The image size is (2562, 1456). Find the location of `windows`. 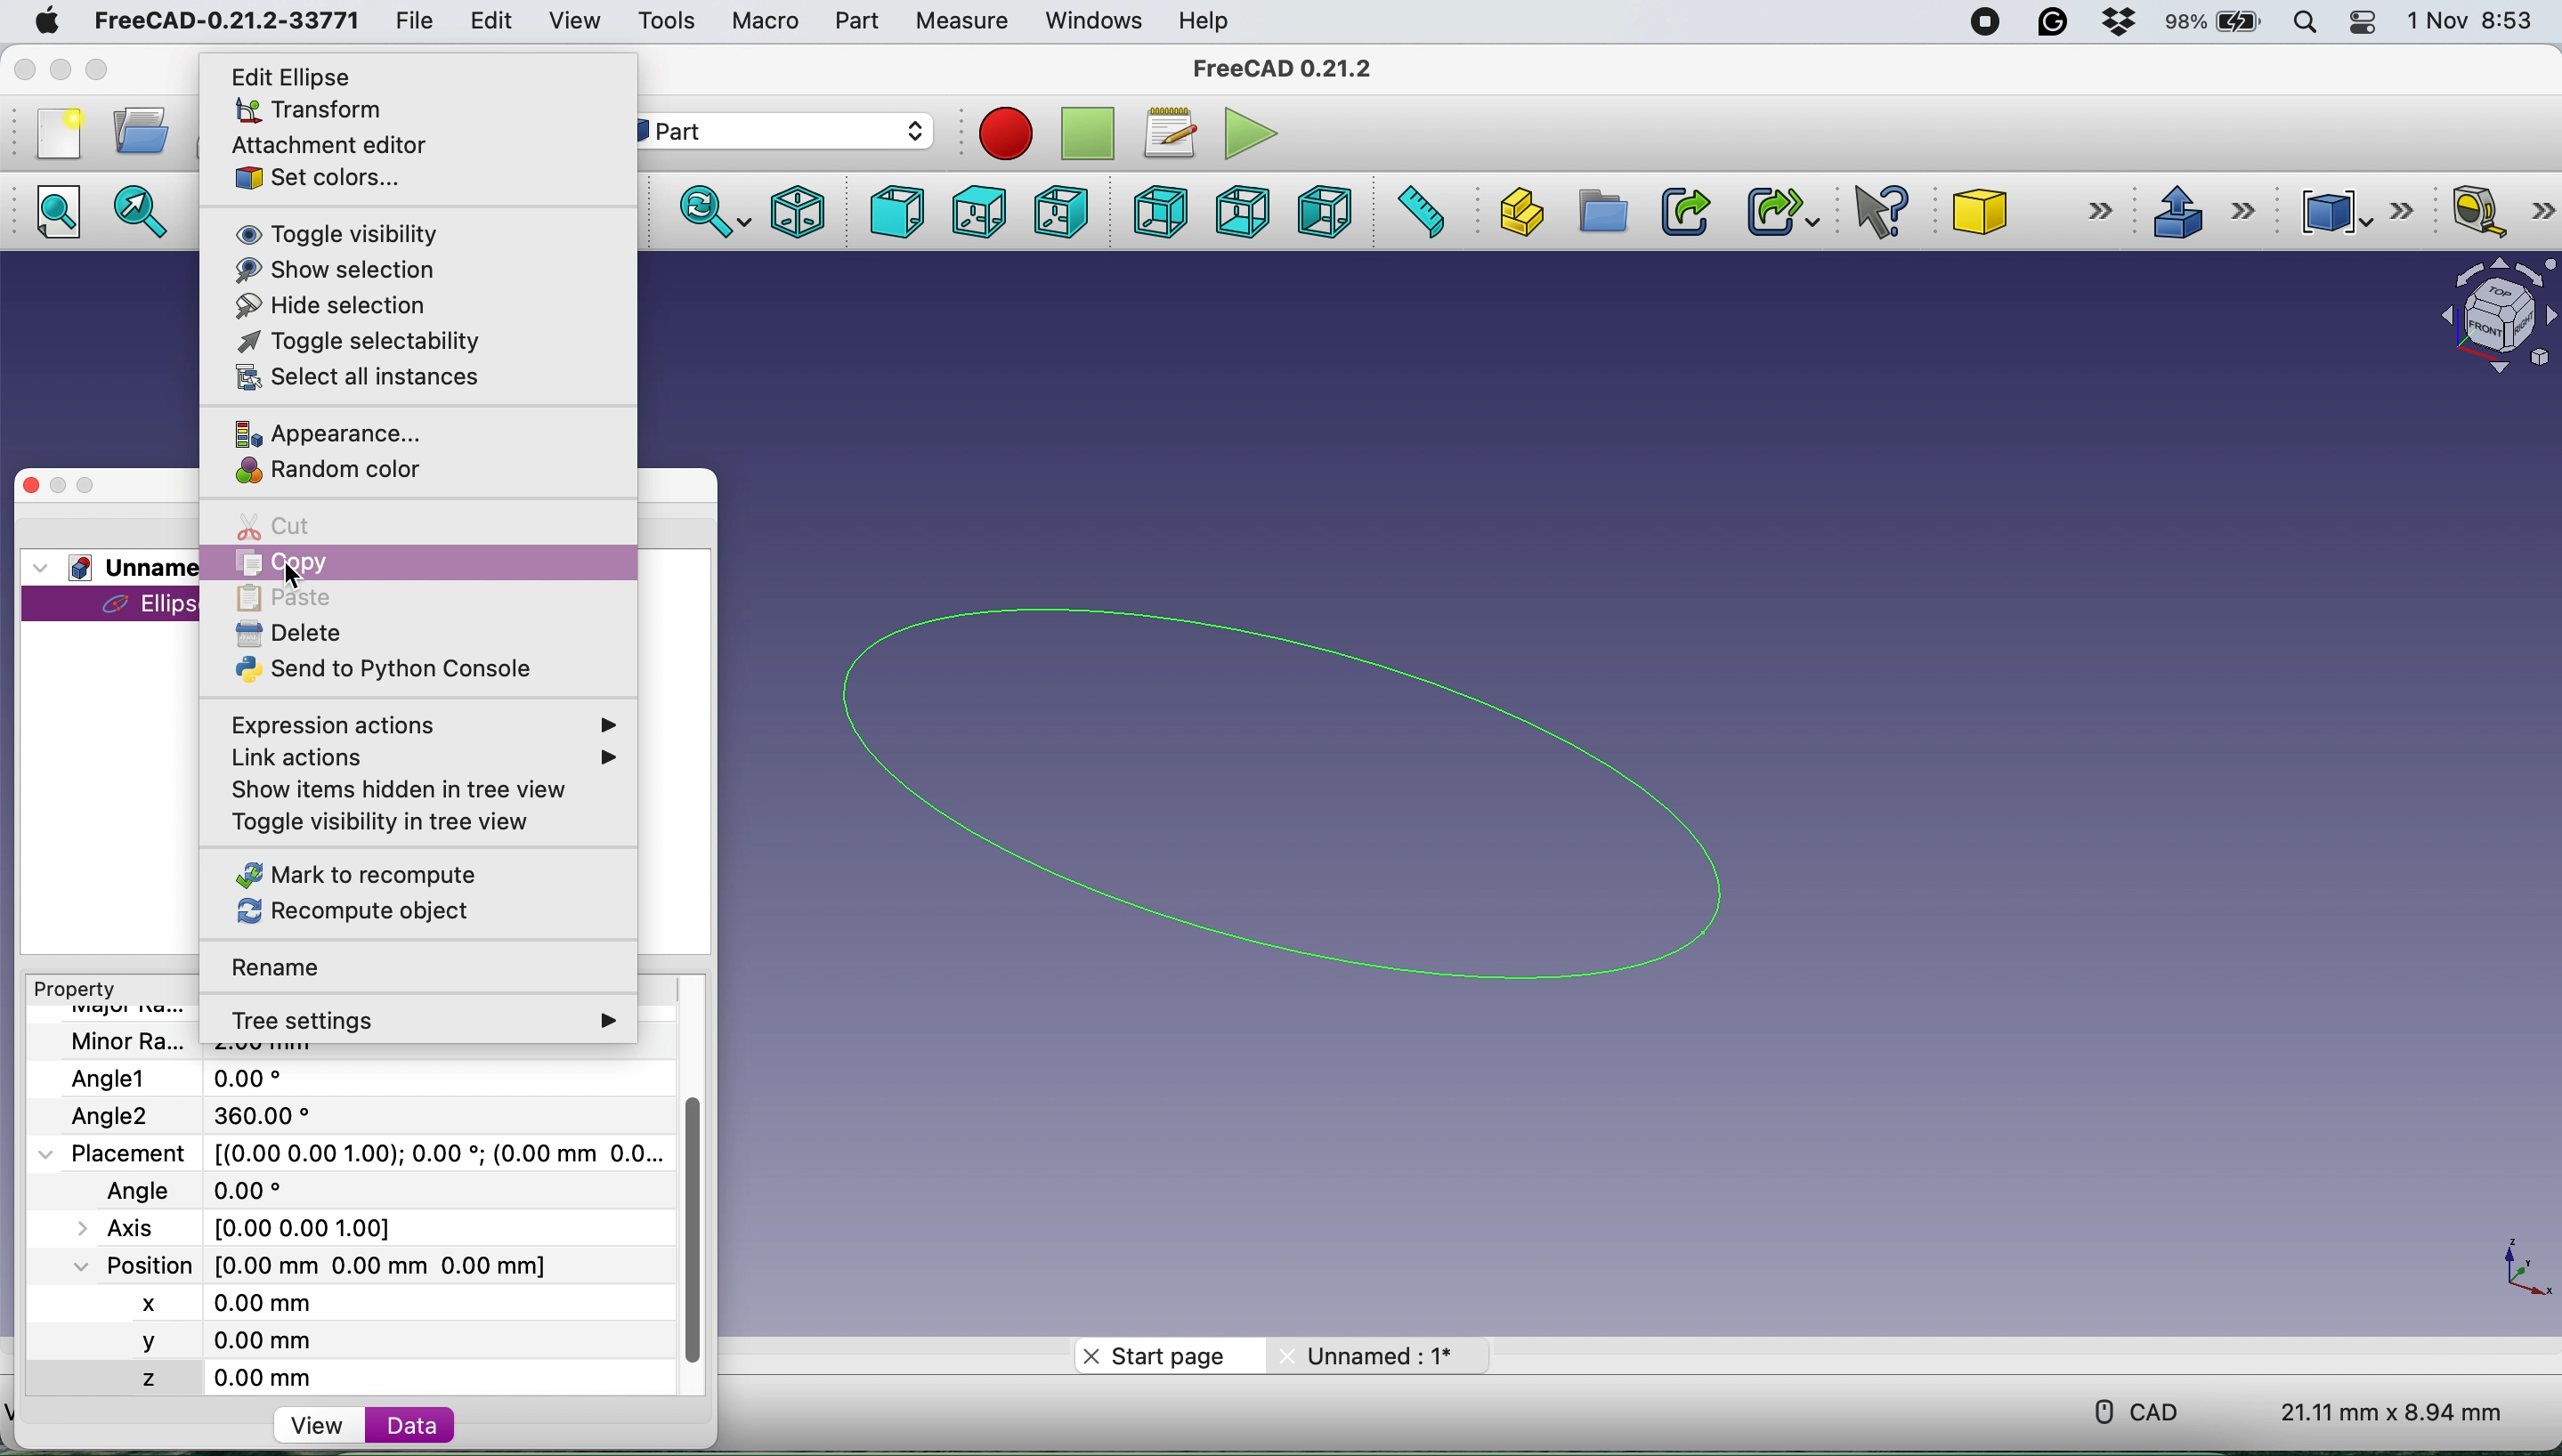

windows is located at coordinates (1088, 20).